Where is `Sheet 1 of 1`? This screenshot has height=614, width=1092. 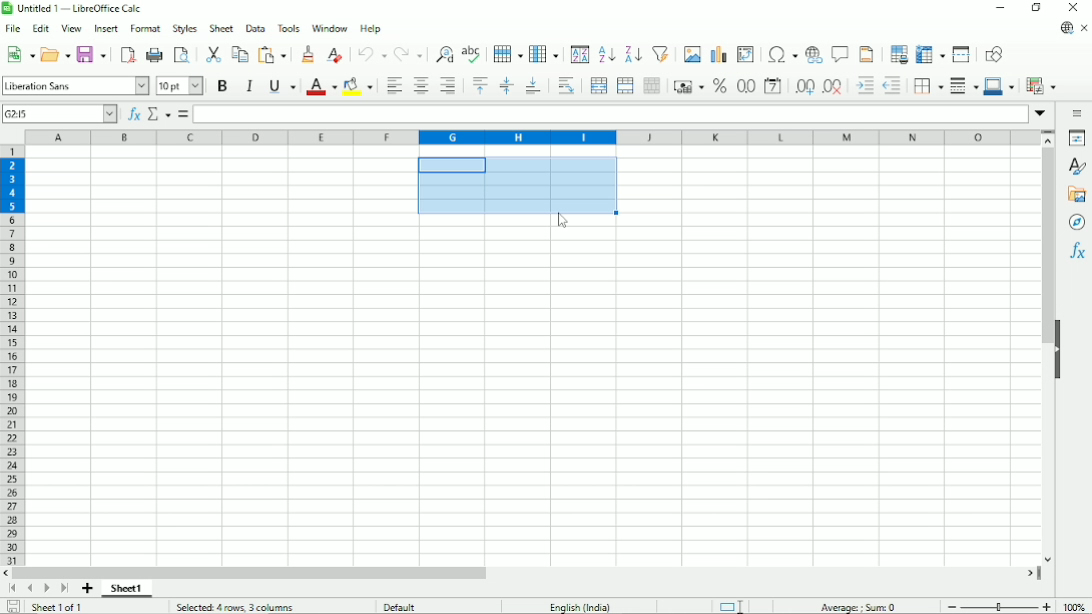 Sheet 1 of 1 is located at coordinates (59, 607).